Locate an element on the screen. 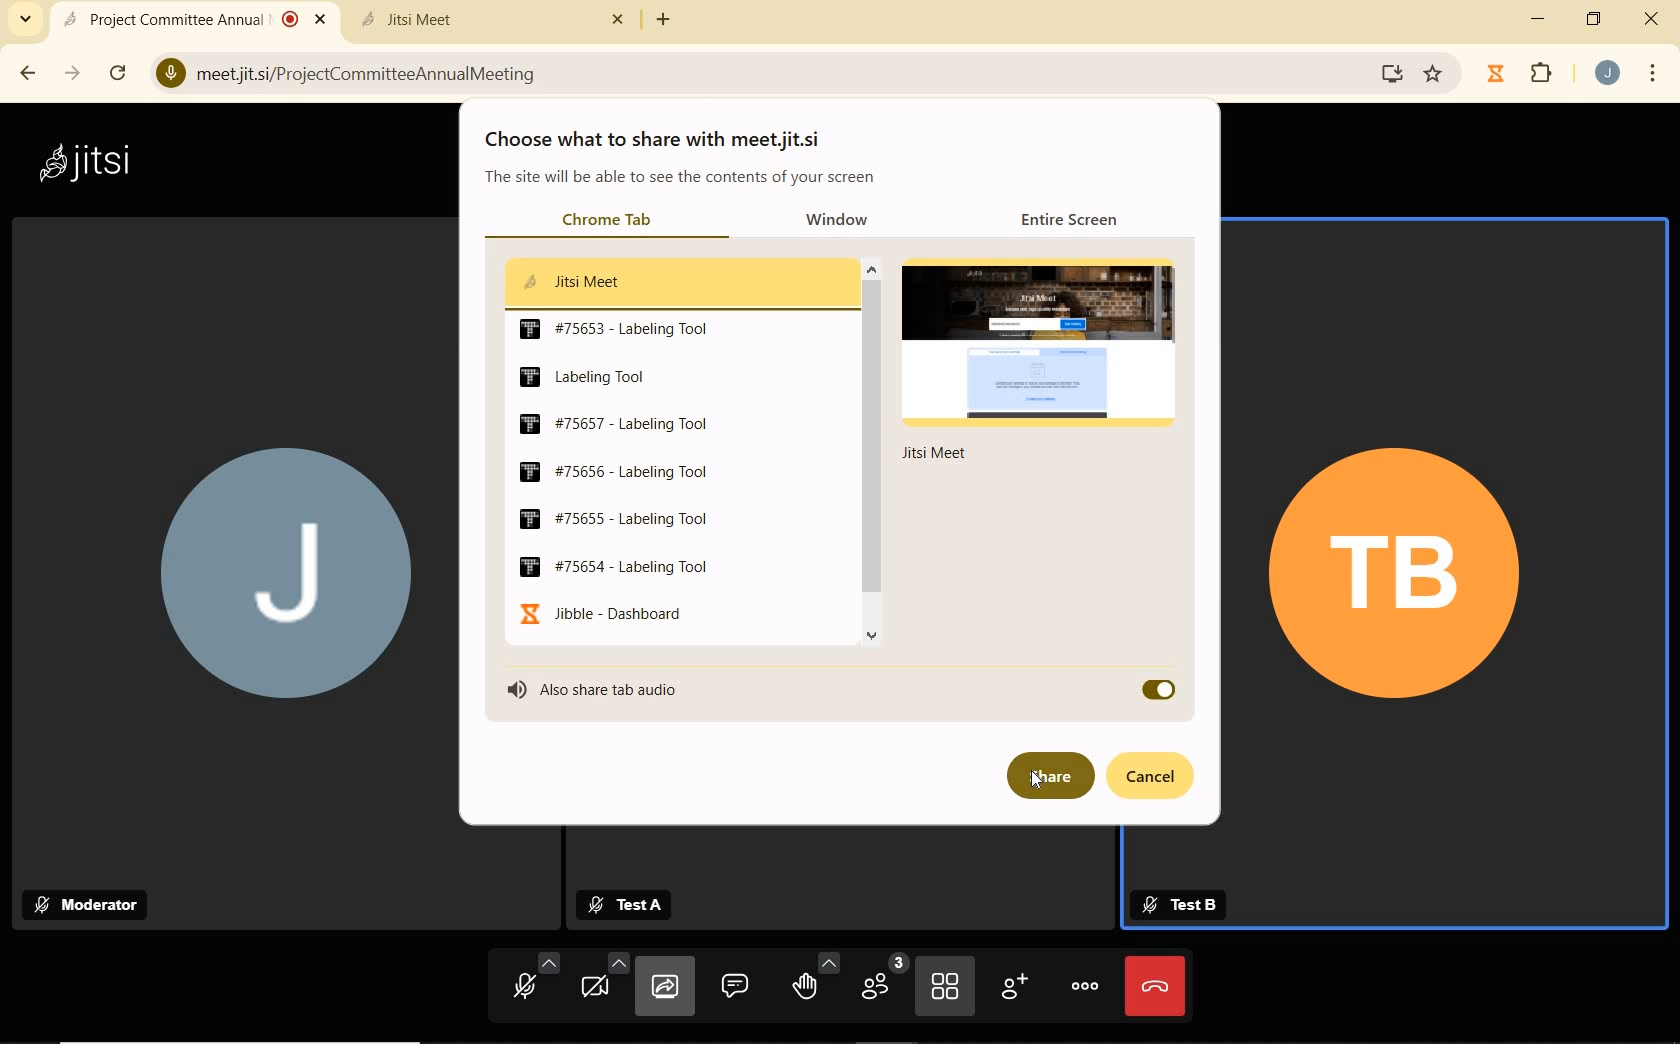  TOGGLE TIE VIEW is located at coordinates (947, 988).